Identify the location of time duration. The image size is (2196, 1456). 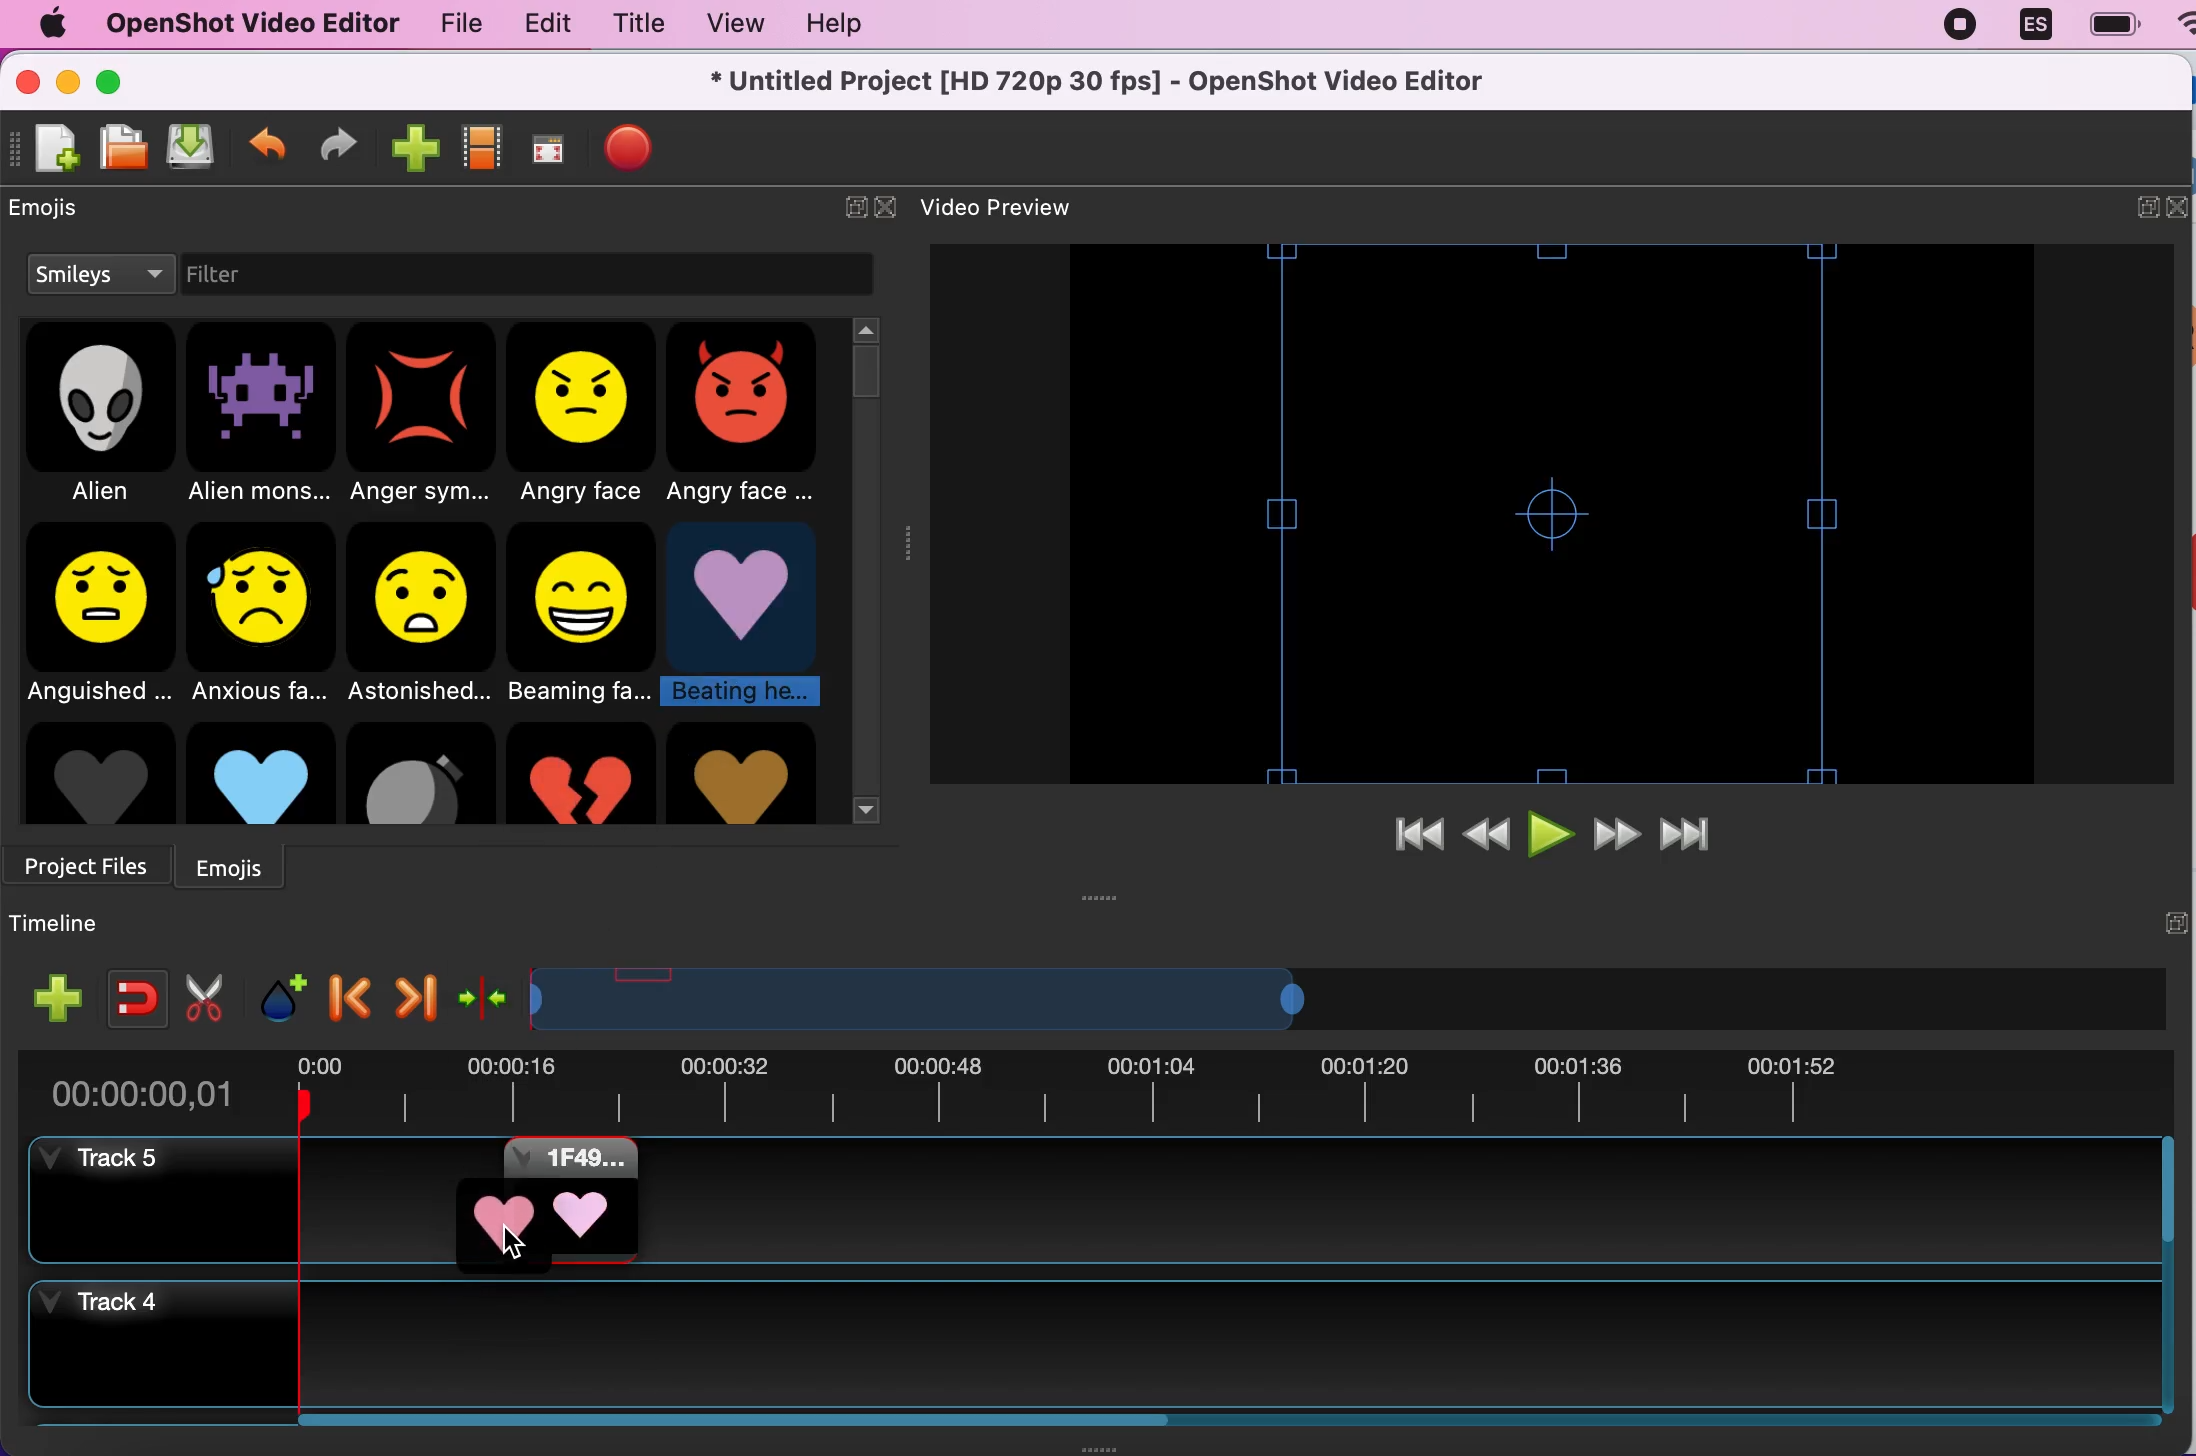
(1093, 1092).